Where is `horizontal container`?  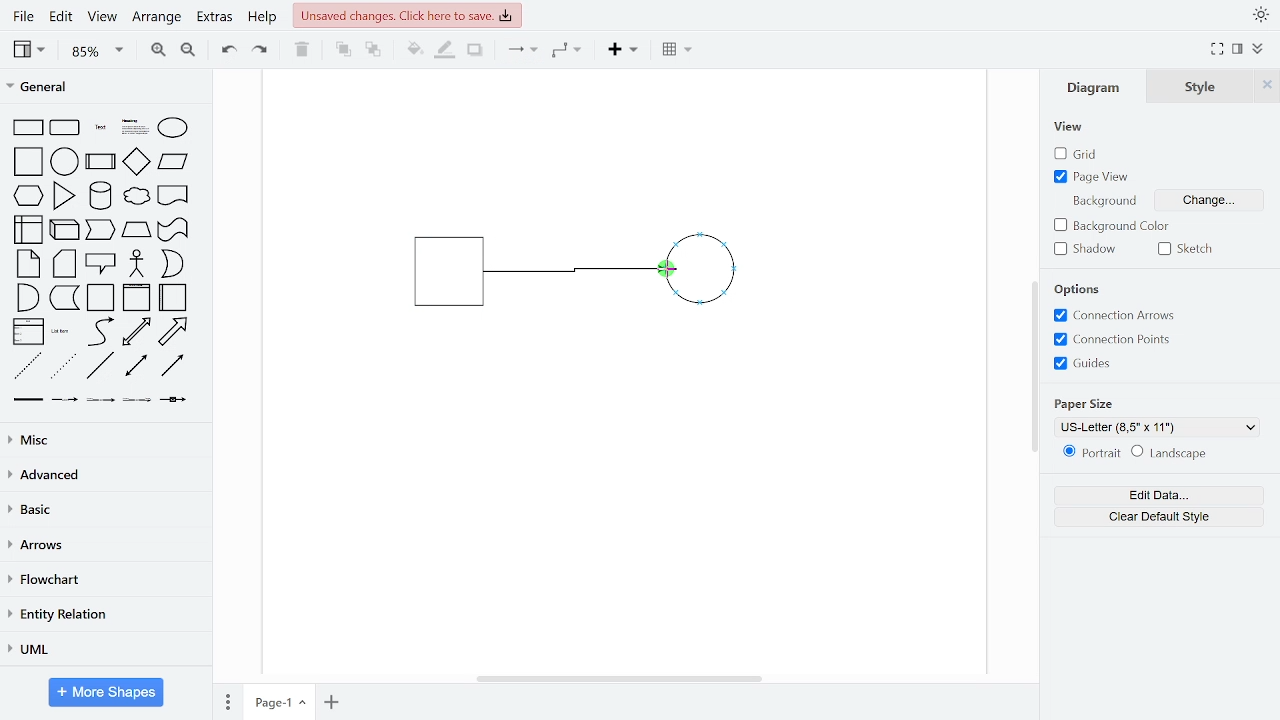
horizontal container is located at coordinates (174, 297).